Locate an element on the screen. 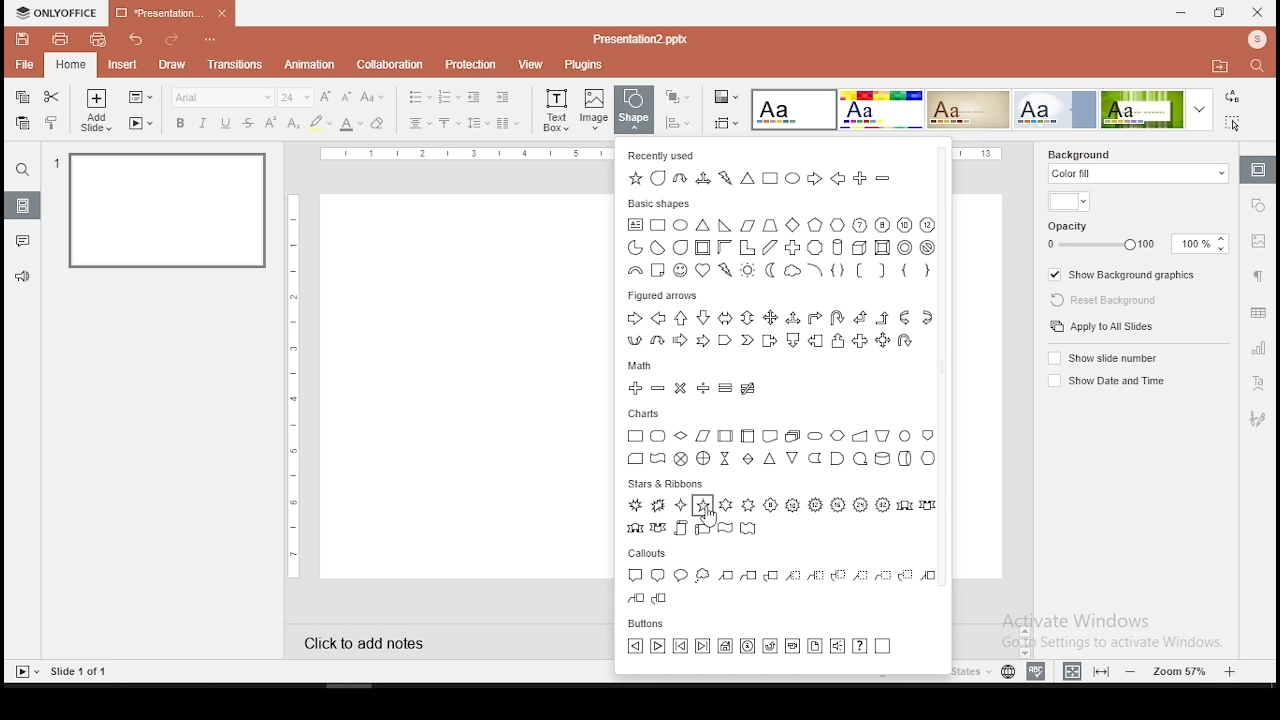 The image size is (1280, 720). recently used is located at coordinates (785, 180).